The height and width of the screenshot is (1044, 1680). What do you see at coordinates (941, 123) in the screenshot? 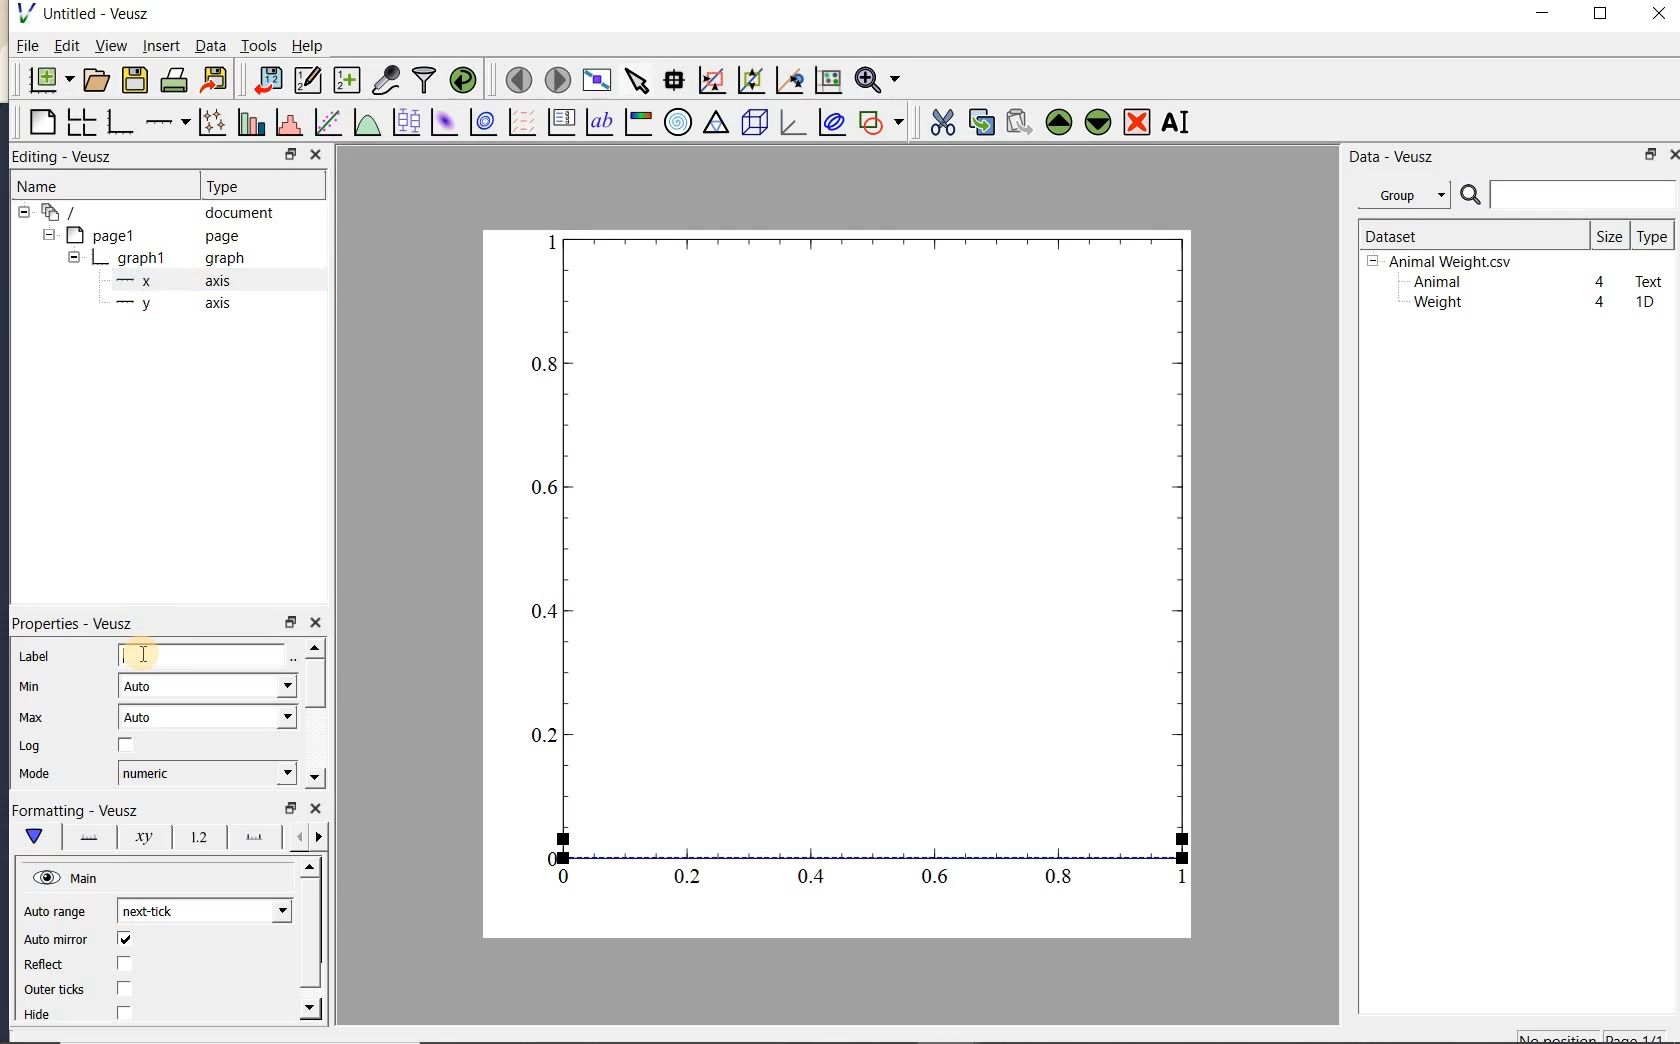
I see `cut the selected widget` at bounding box center [941, 123].